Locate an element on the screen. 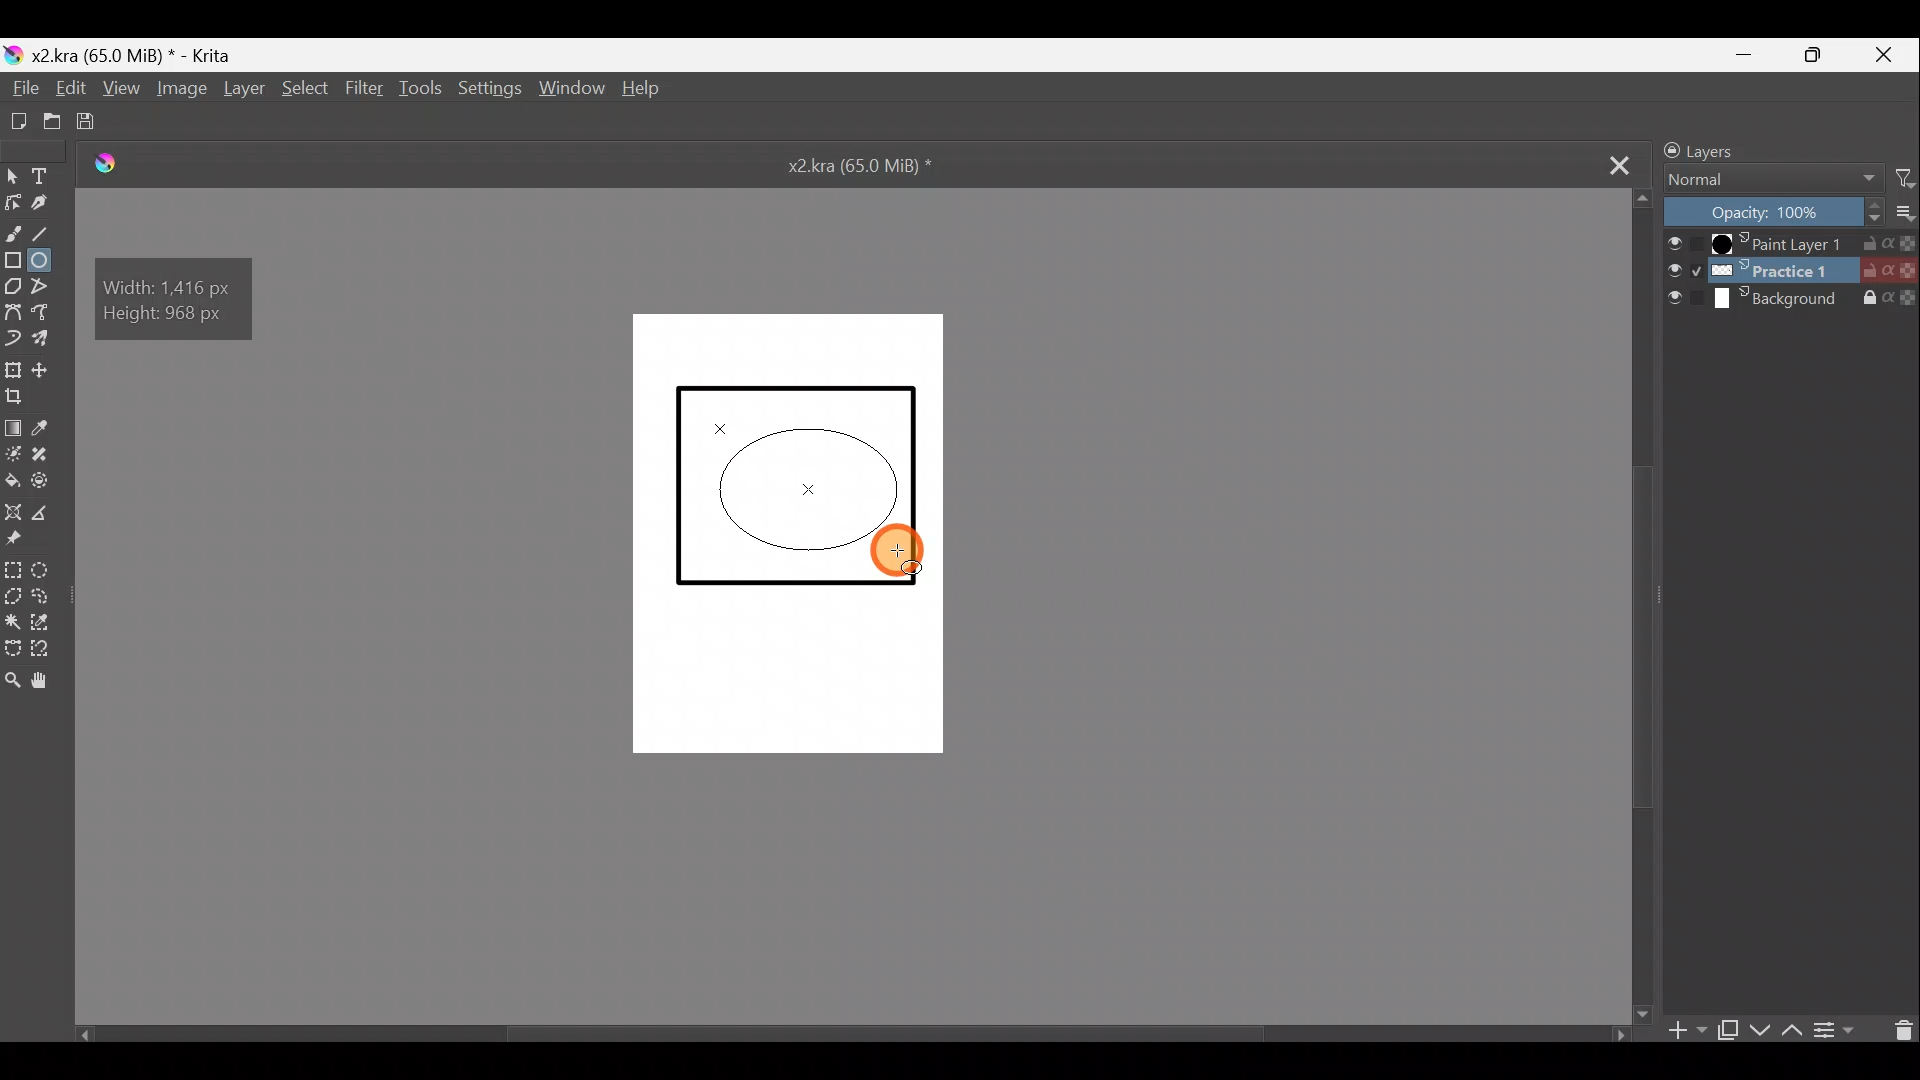 This screenshot has width=1920, height=1080. Rectangle tool is located at coordinates (14, 258).